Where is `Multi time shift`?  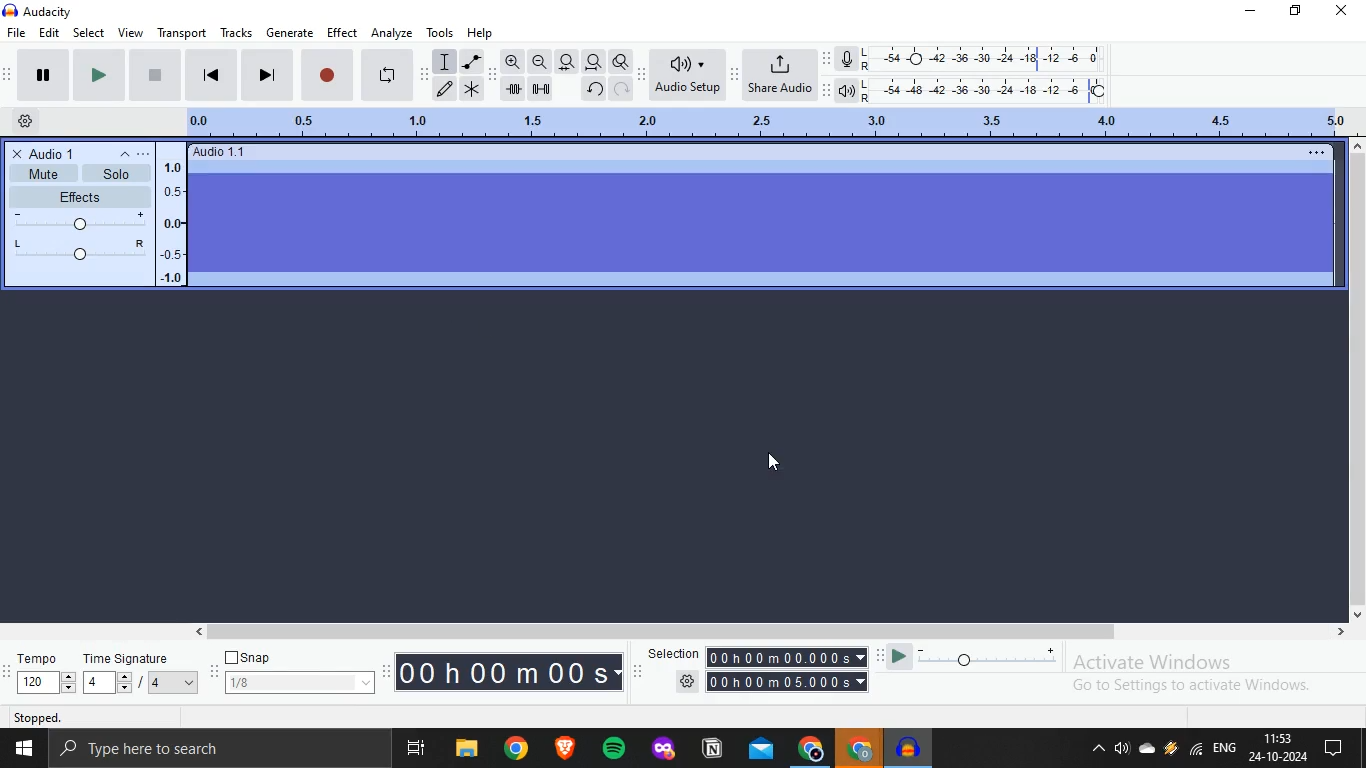 Multi time shift is located at coordinates (546, 91).